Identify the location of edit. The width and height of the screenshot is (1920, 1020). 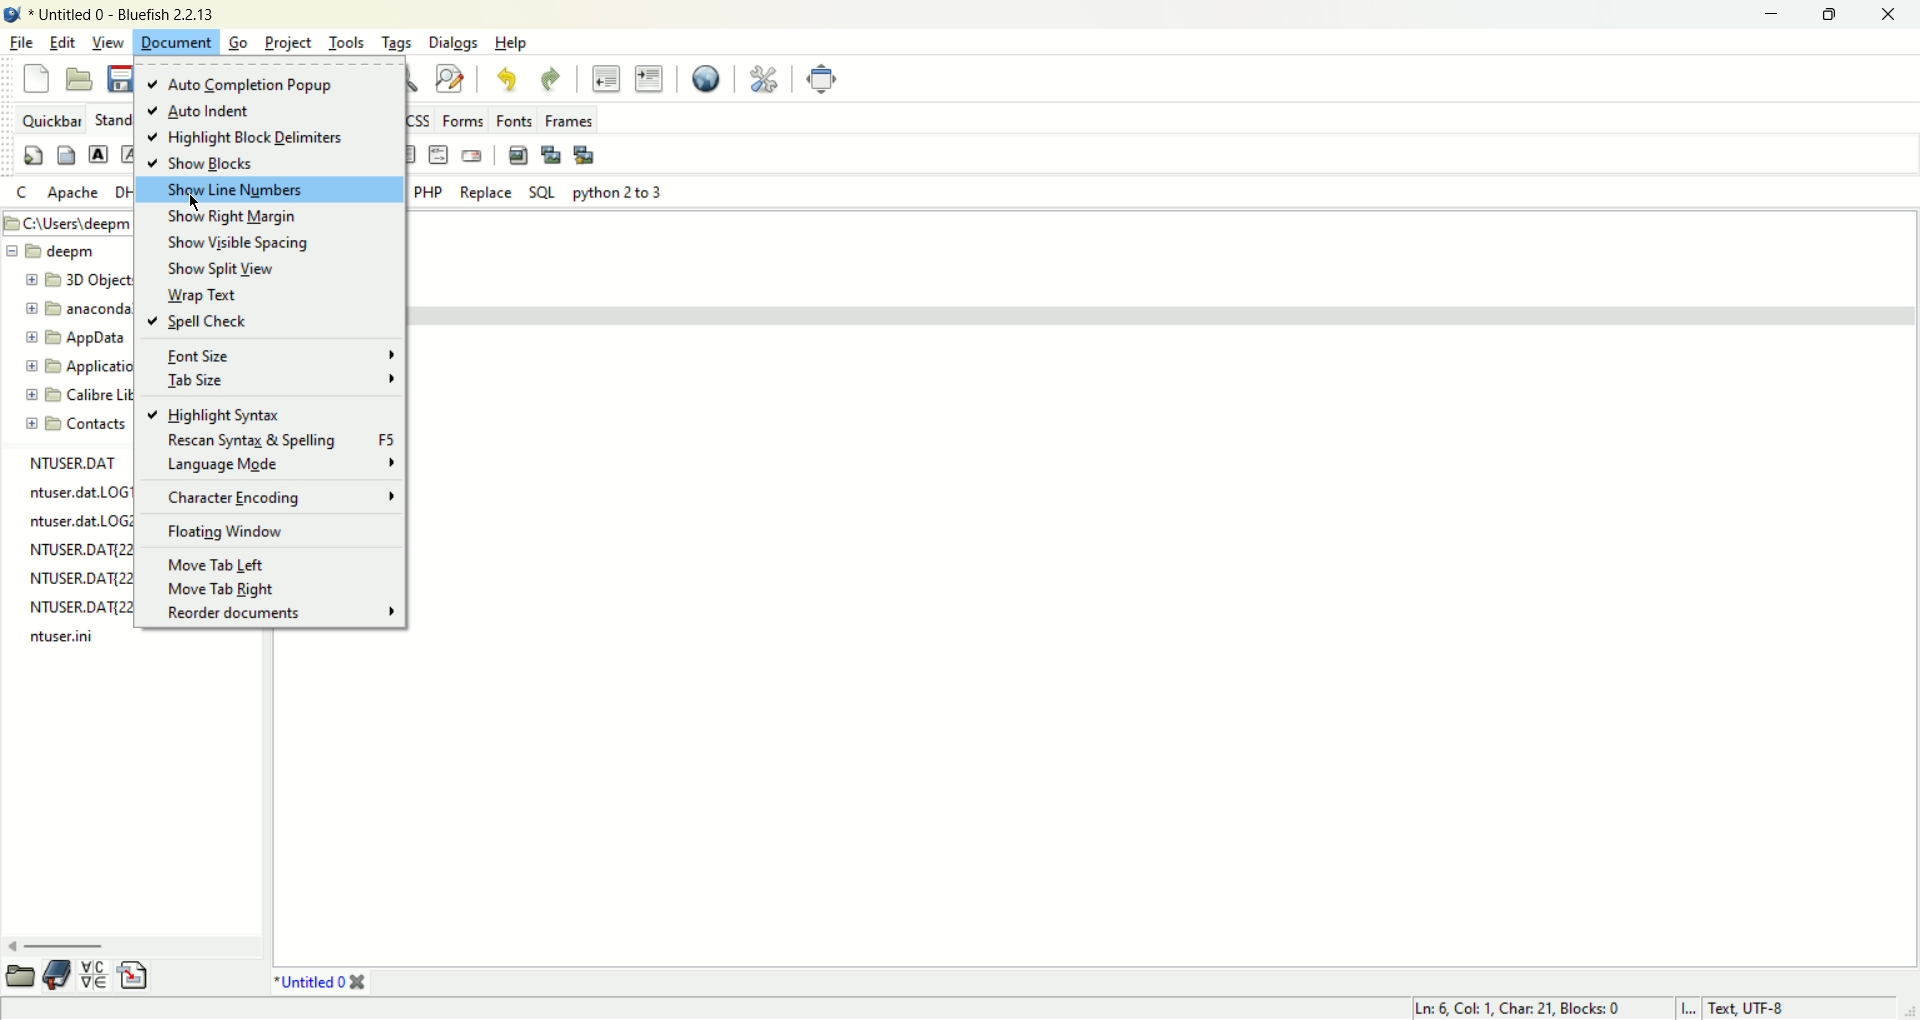
(63, 42).